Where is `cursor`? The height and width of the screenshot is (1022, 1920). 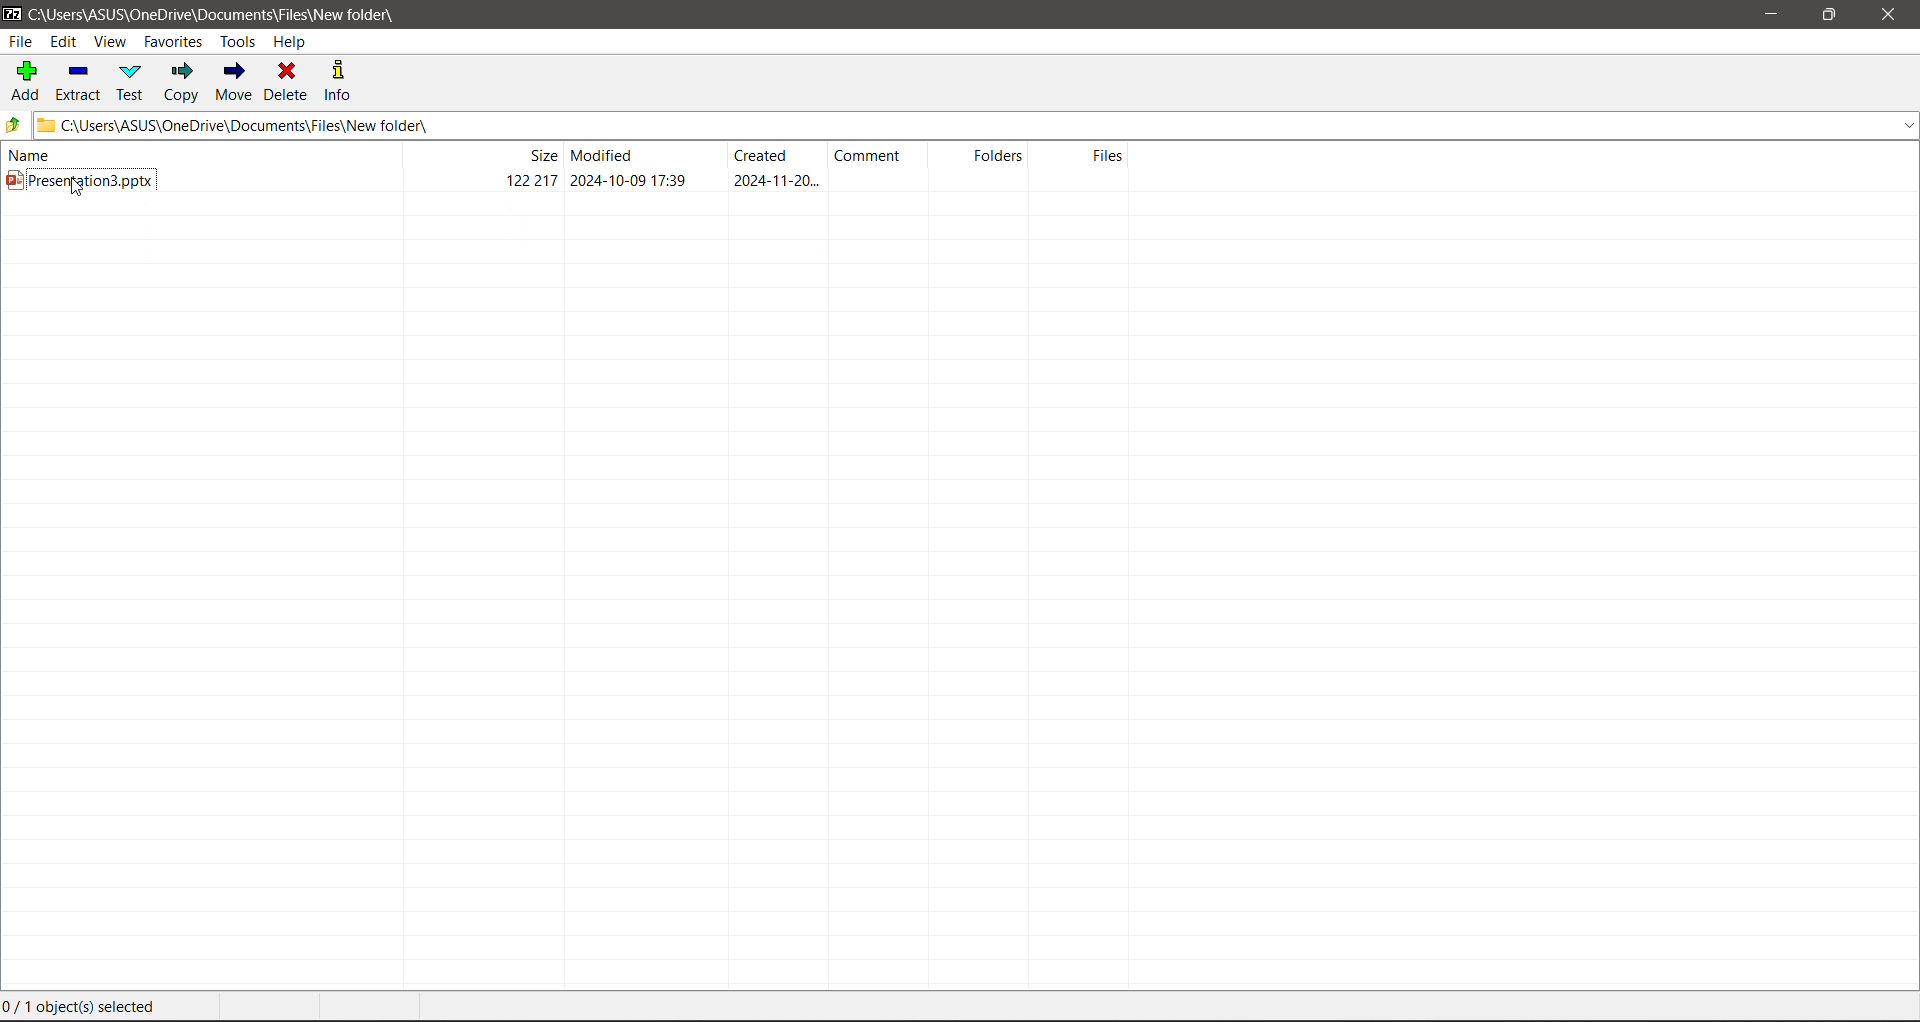 cursor is located at coordinates (79, 194).